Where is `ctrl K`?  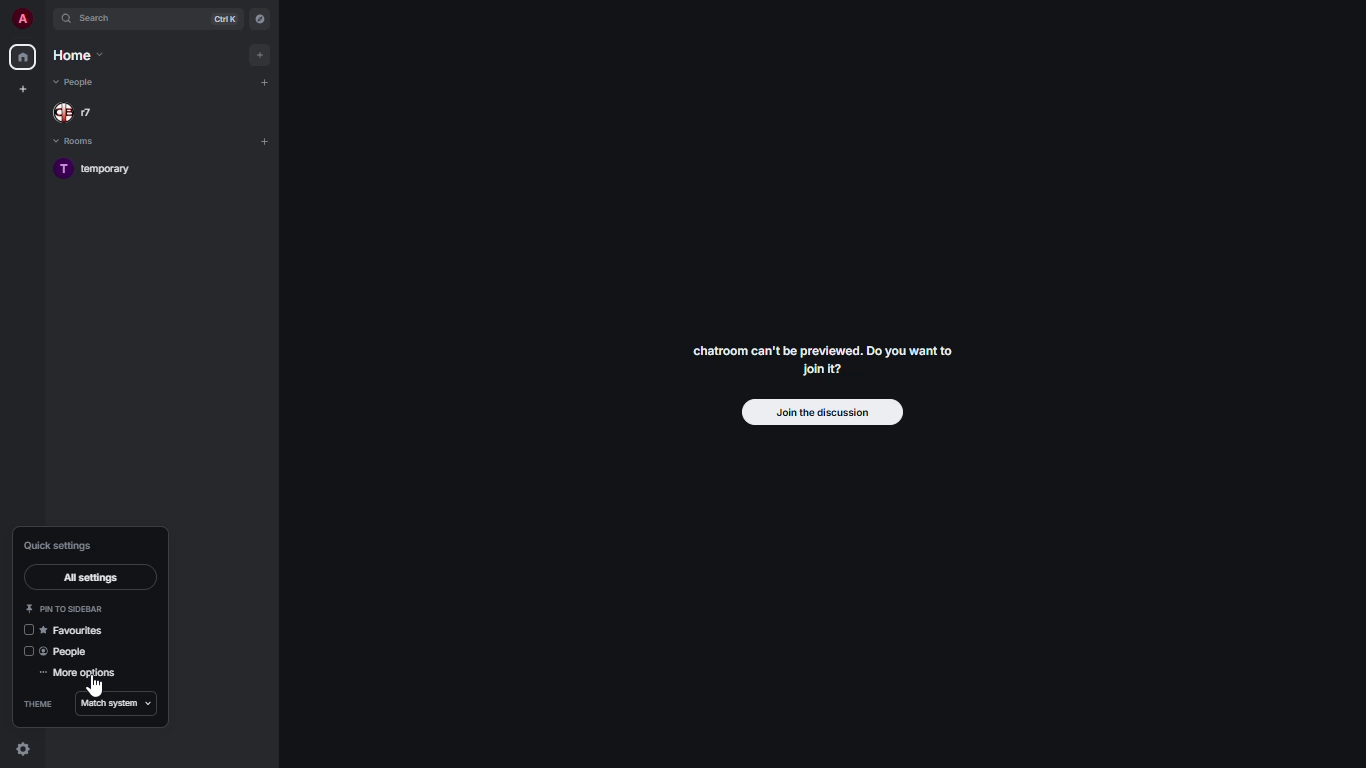 ctrl K is located at coordinates (225, 19).